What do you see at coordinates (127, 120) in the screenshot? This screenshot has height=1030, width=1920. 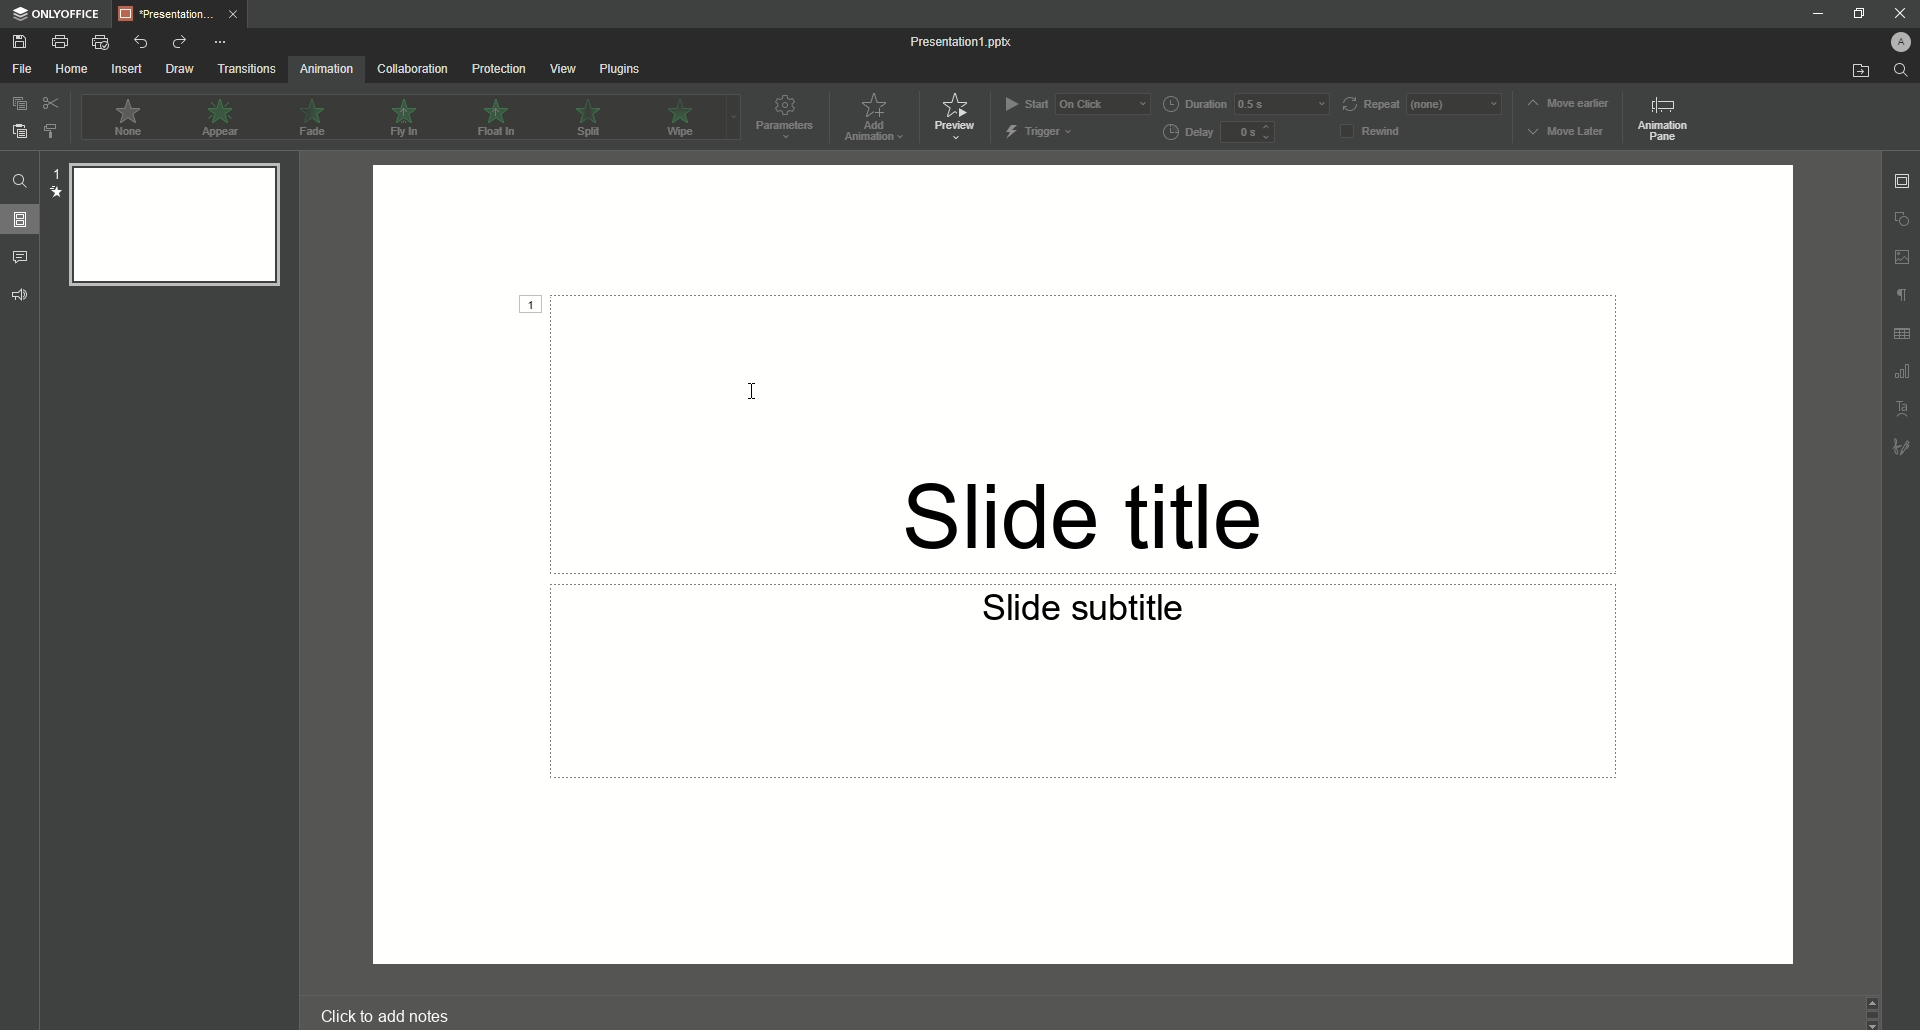 I see `None` at bounding box center [127, 120].